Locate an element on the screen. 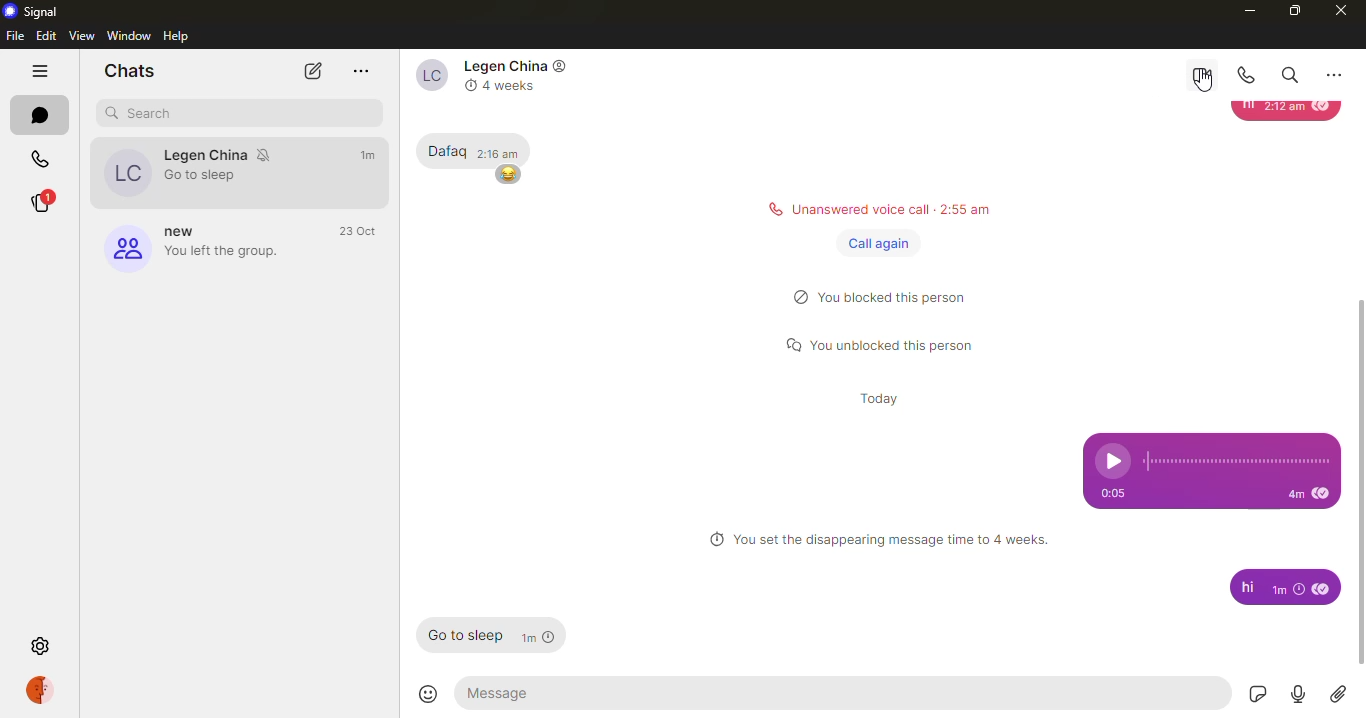 This screenshot has width=1366, height=718. search is located at coordinates (149, 113).